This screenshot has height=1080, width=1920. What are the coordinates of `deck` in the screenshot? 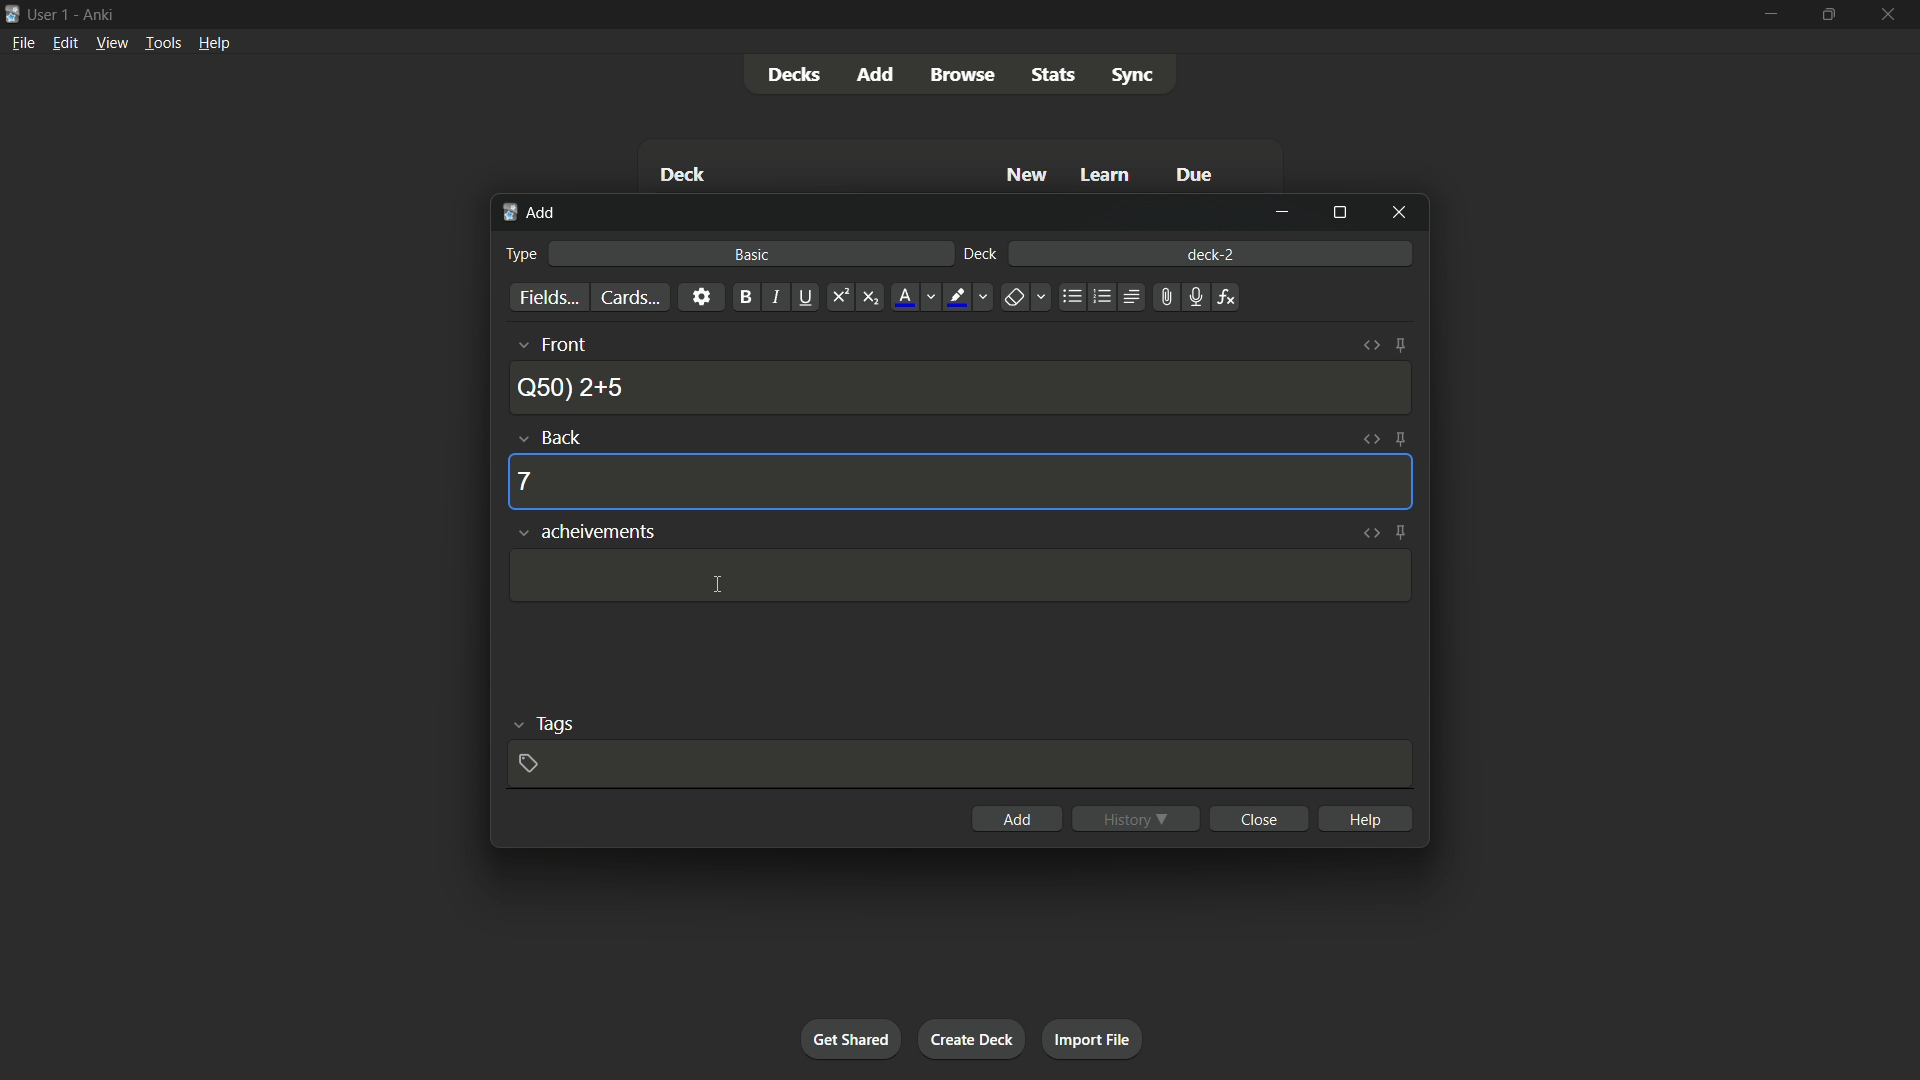 It's located at (980, 255).